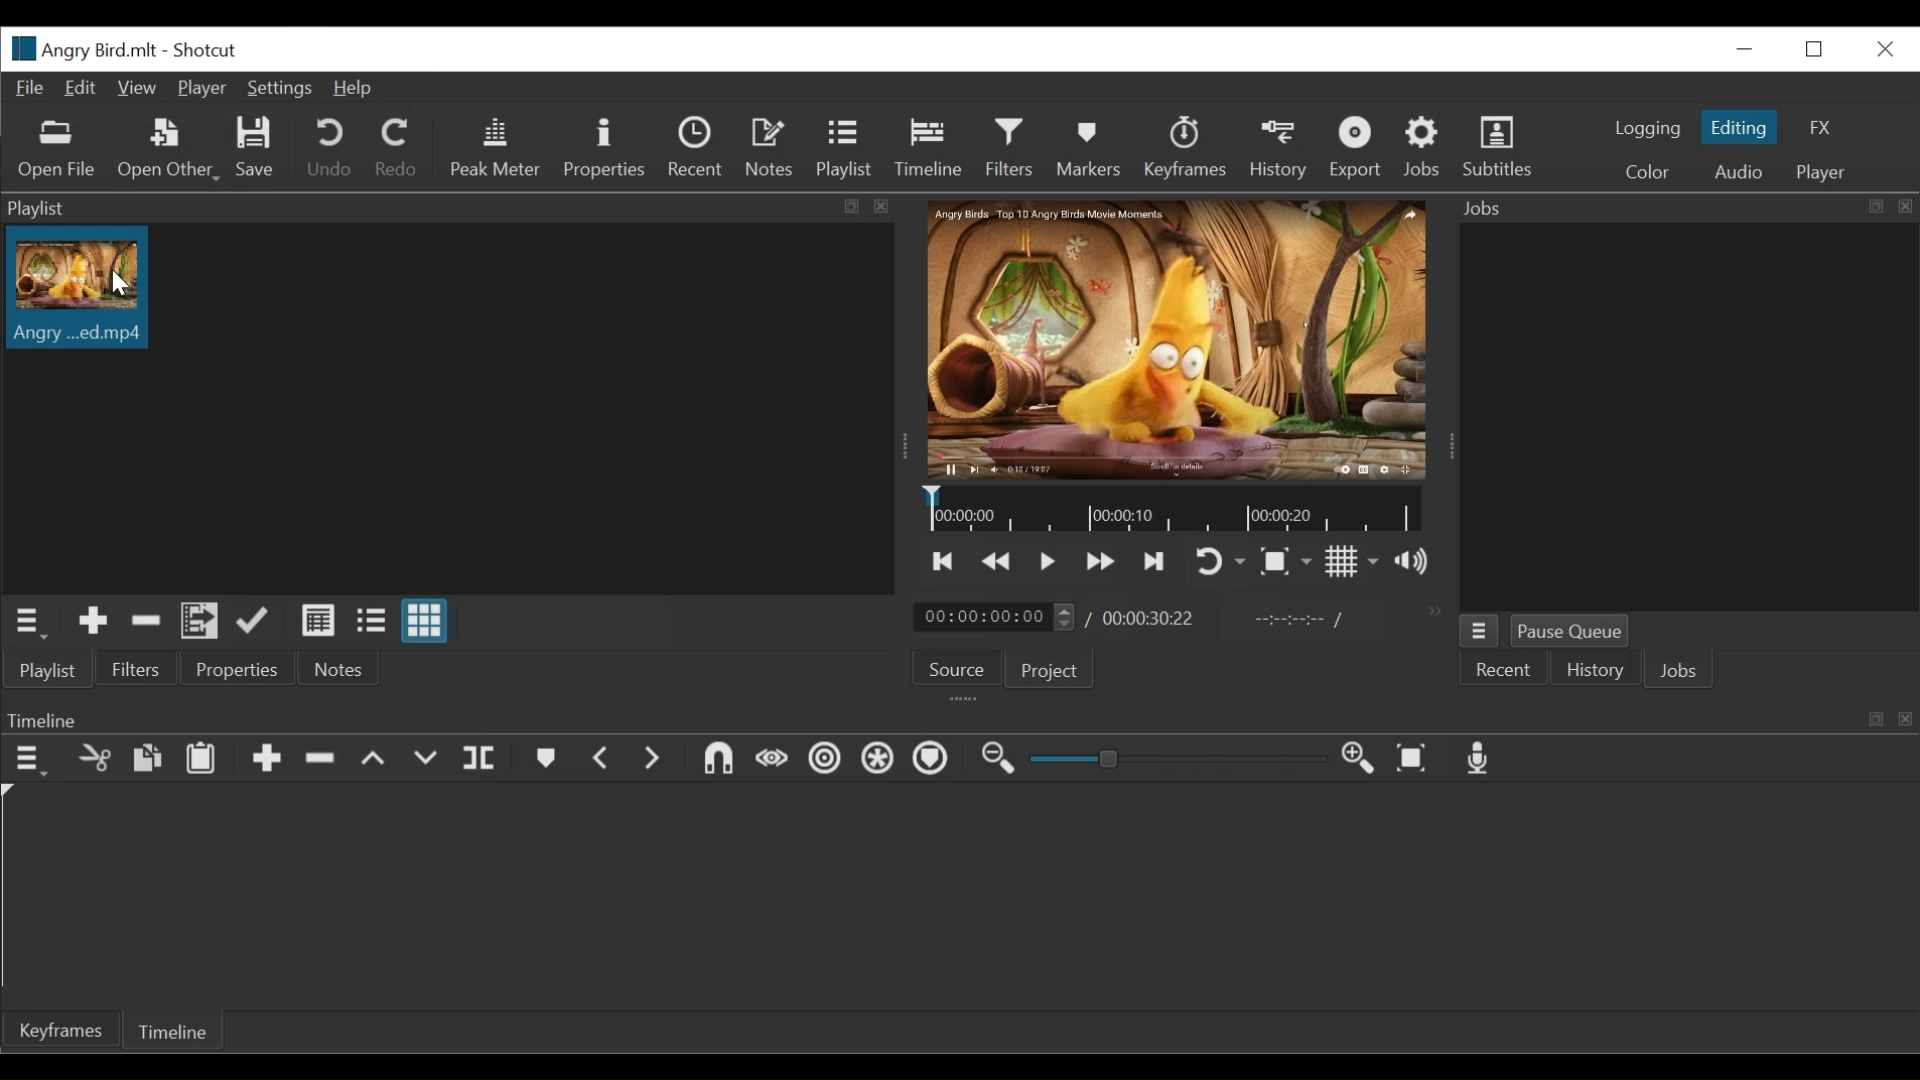  I want to click on Settings, so click(279, 87).